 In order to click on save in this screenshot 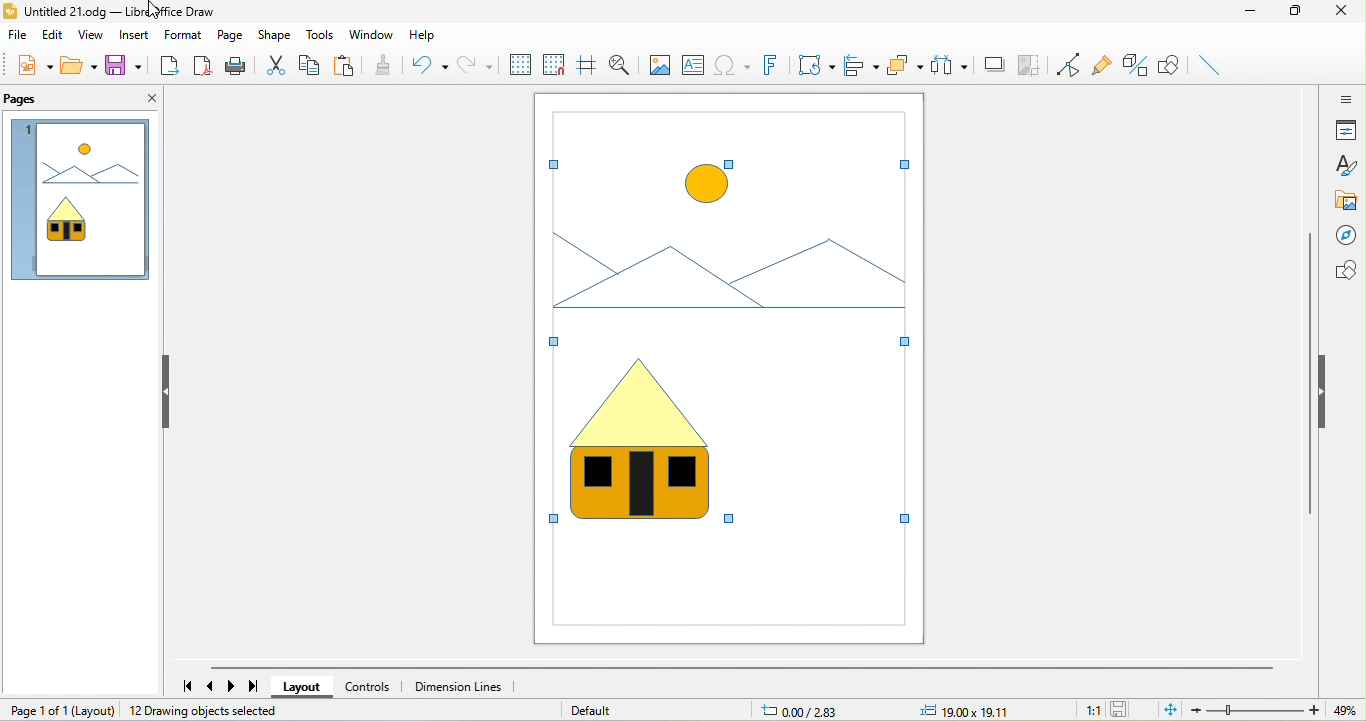, I will do `click(1123, 710)`.